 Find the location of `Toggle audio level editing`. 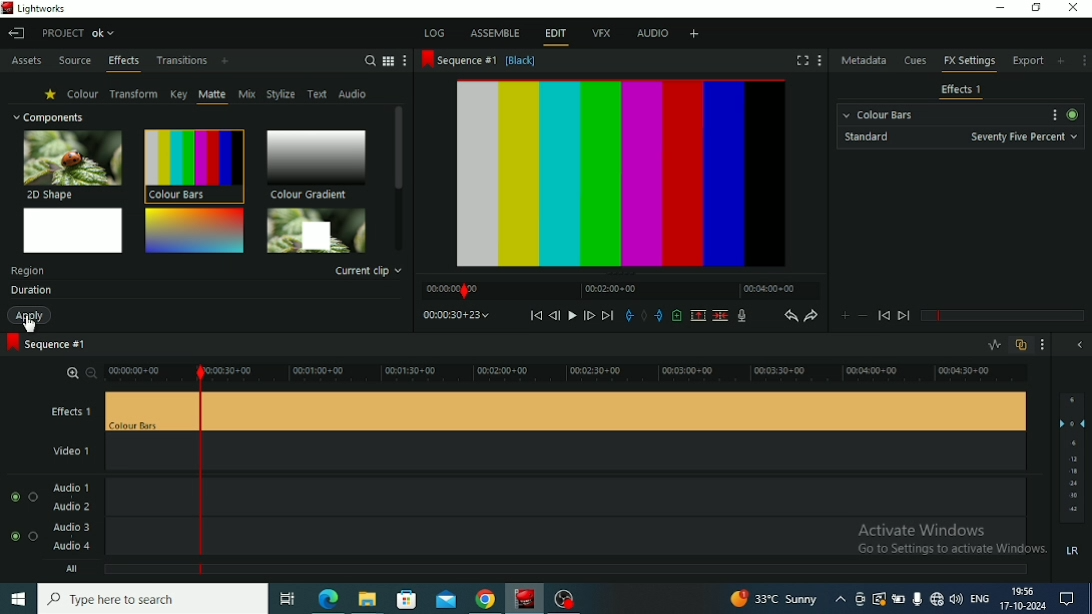

Toggle audio level editing is located at coordinates (994, 344).